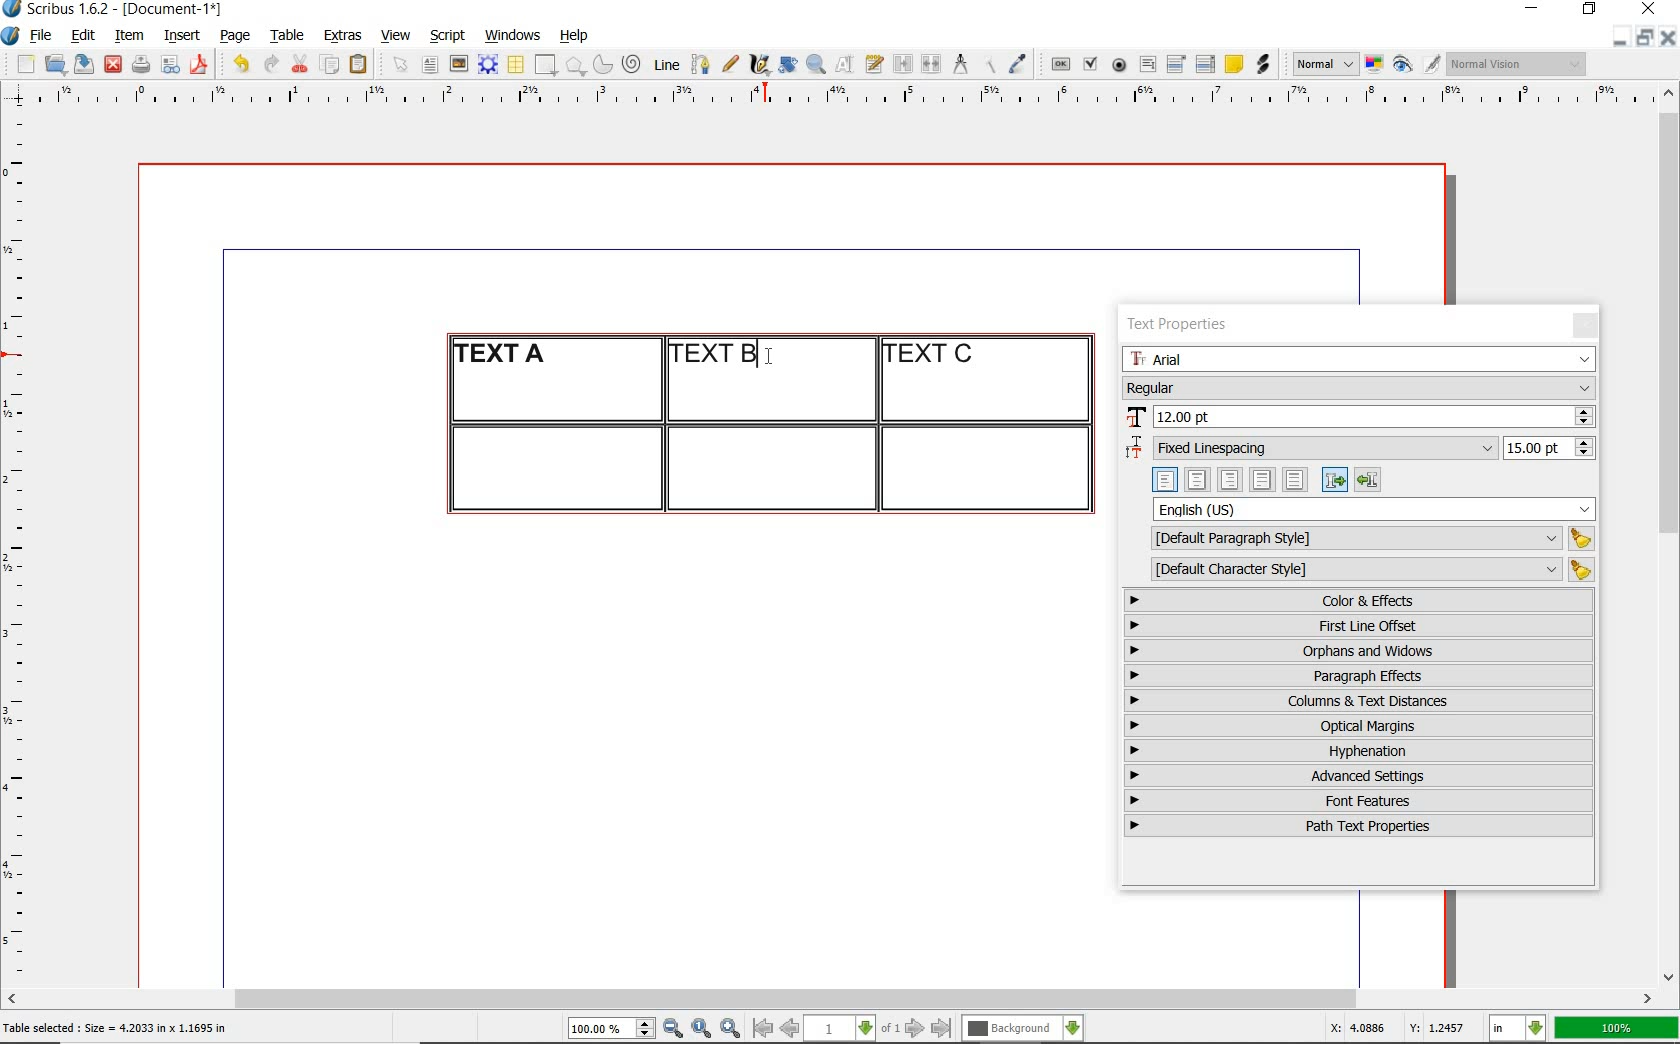  I want to click on table, so click(517, 65).